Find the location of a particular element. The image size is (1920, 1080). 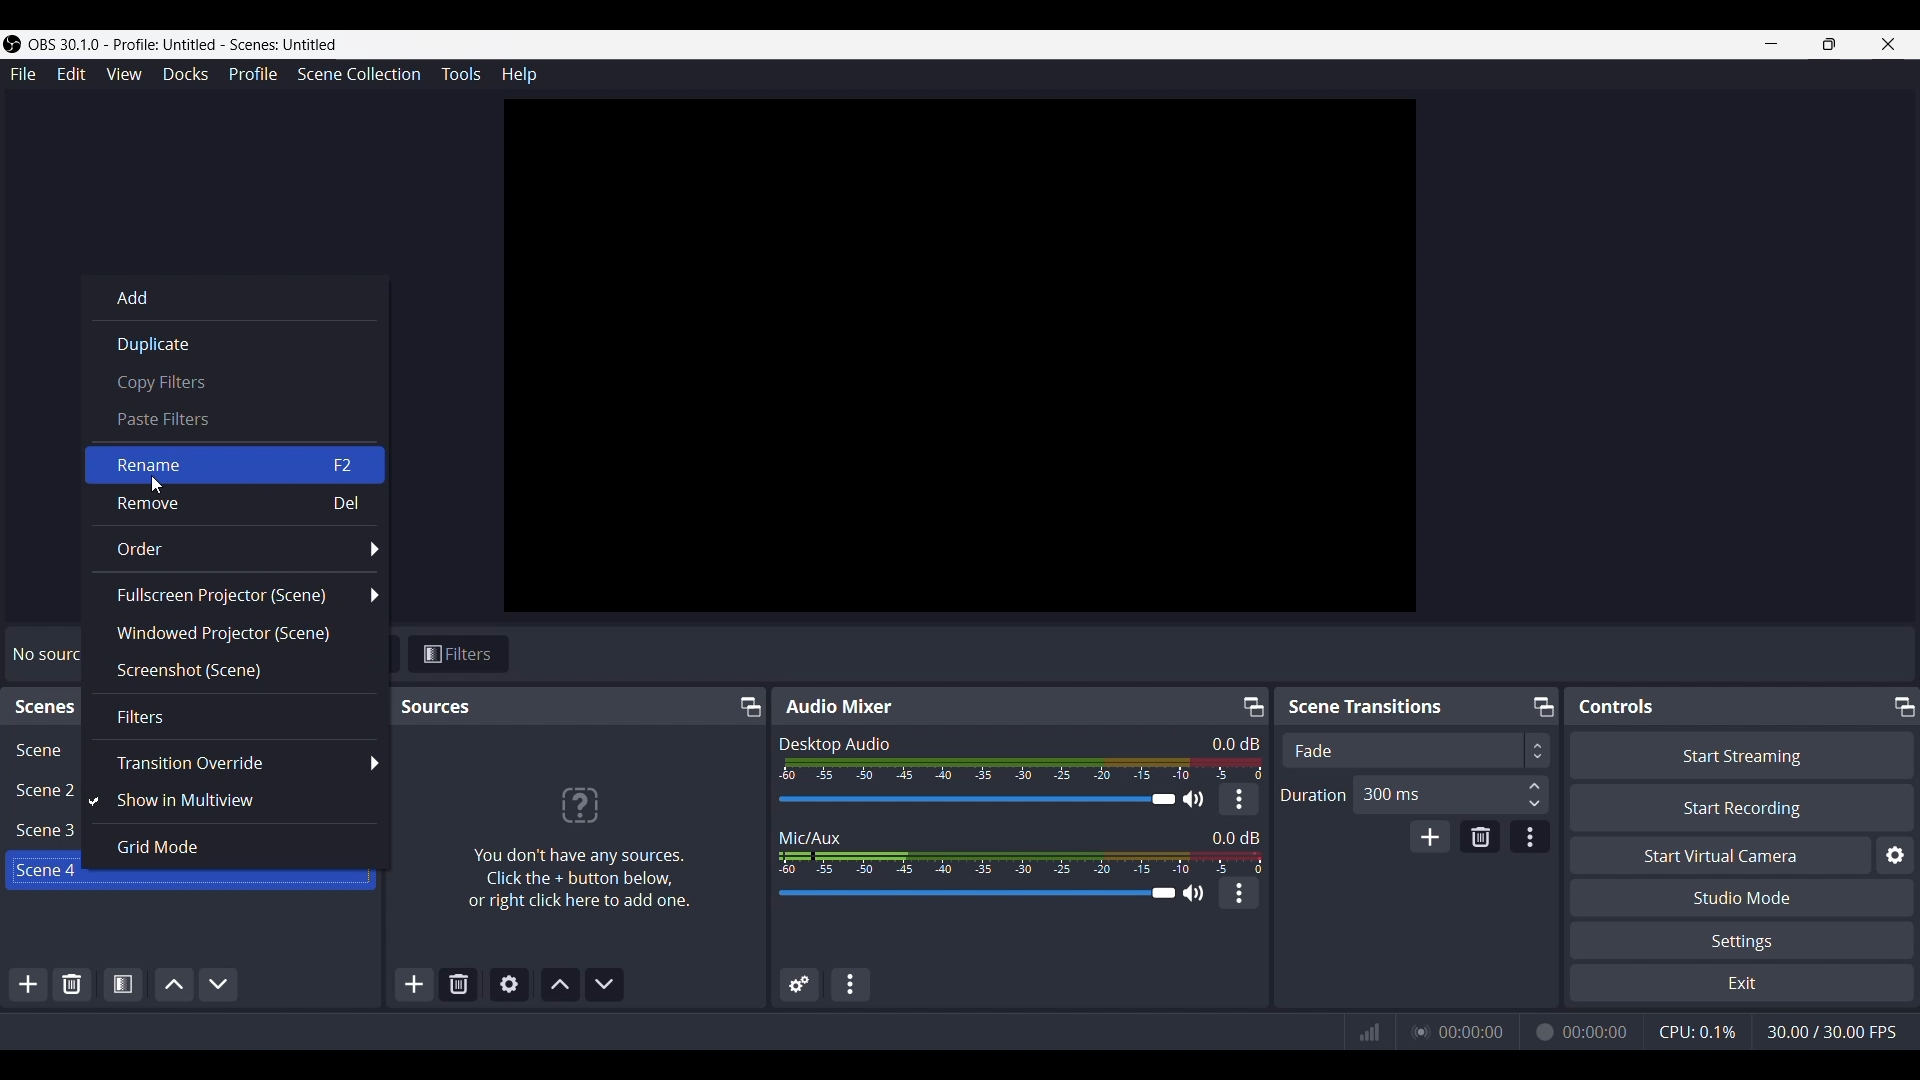

configure virtual camera is located at coordinates (1894, 856).